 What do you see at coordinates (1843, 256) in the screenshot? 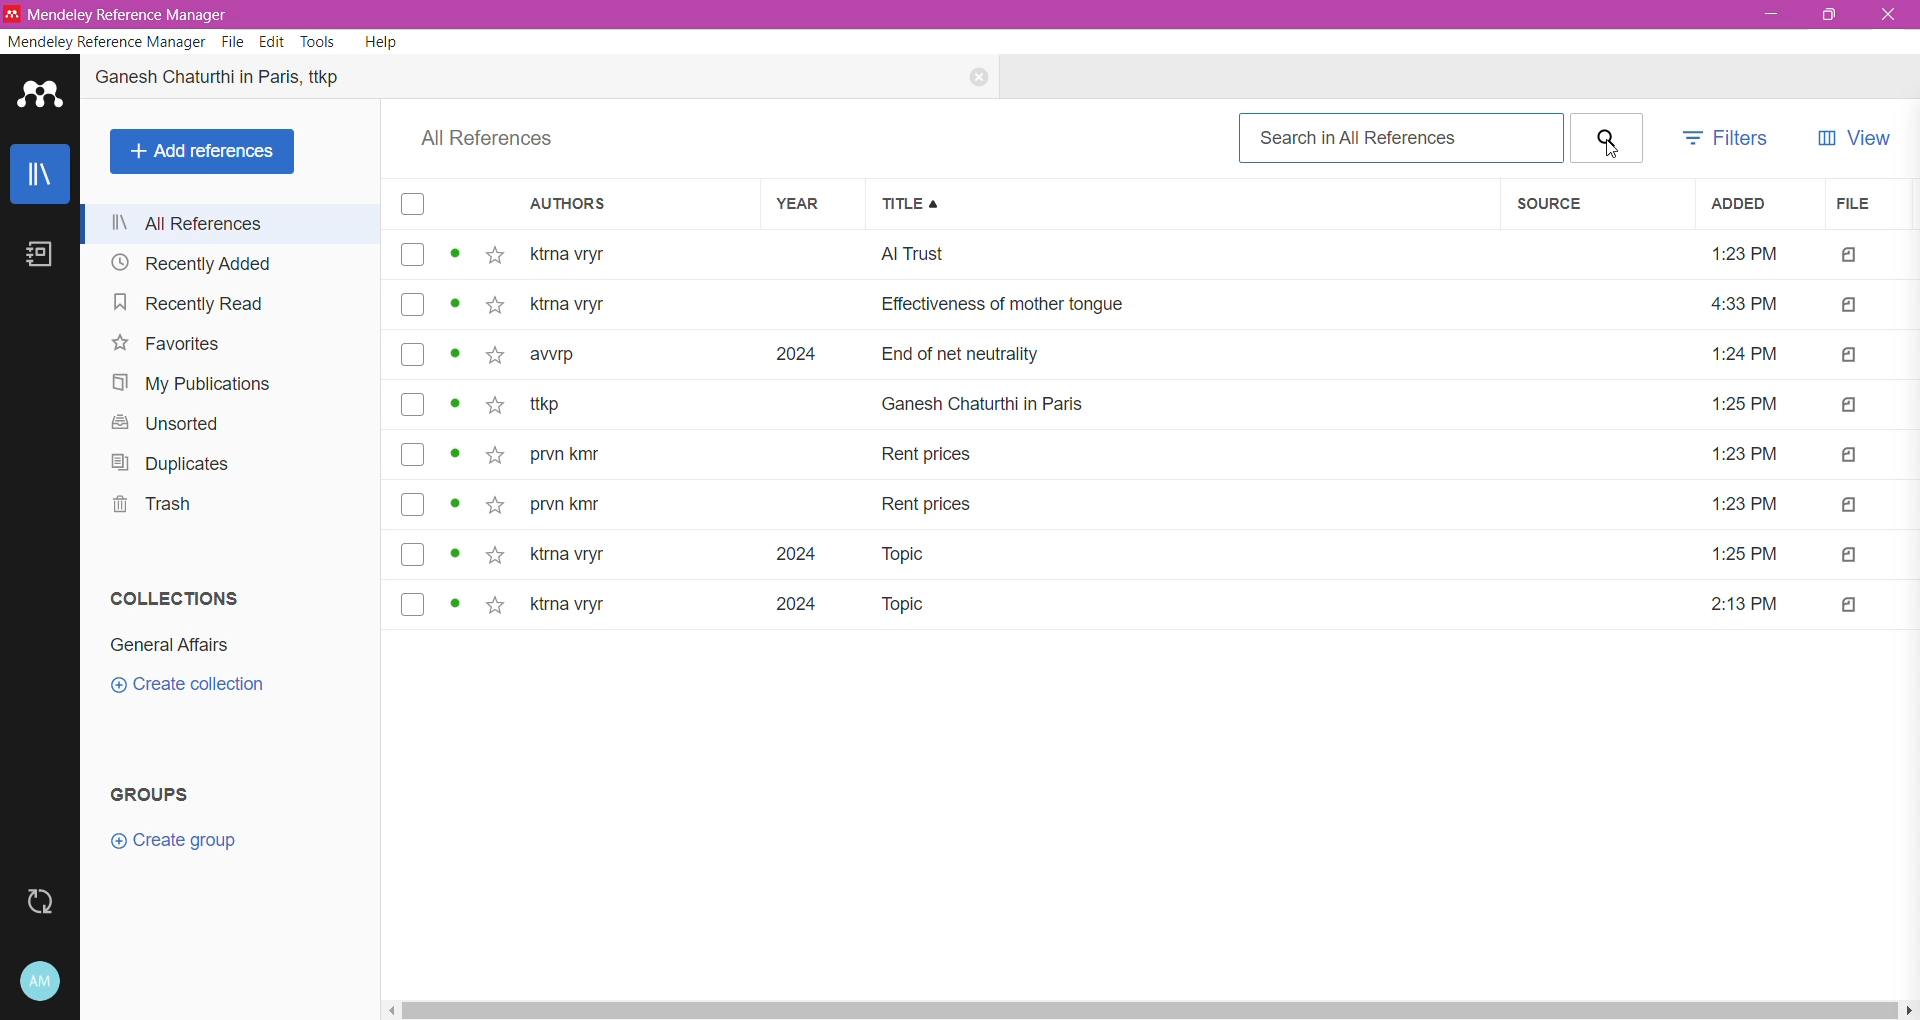
I see `file type` at bounding box center [1843, 256].